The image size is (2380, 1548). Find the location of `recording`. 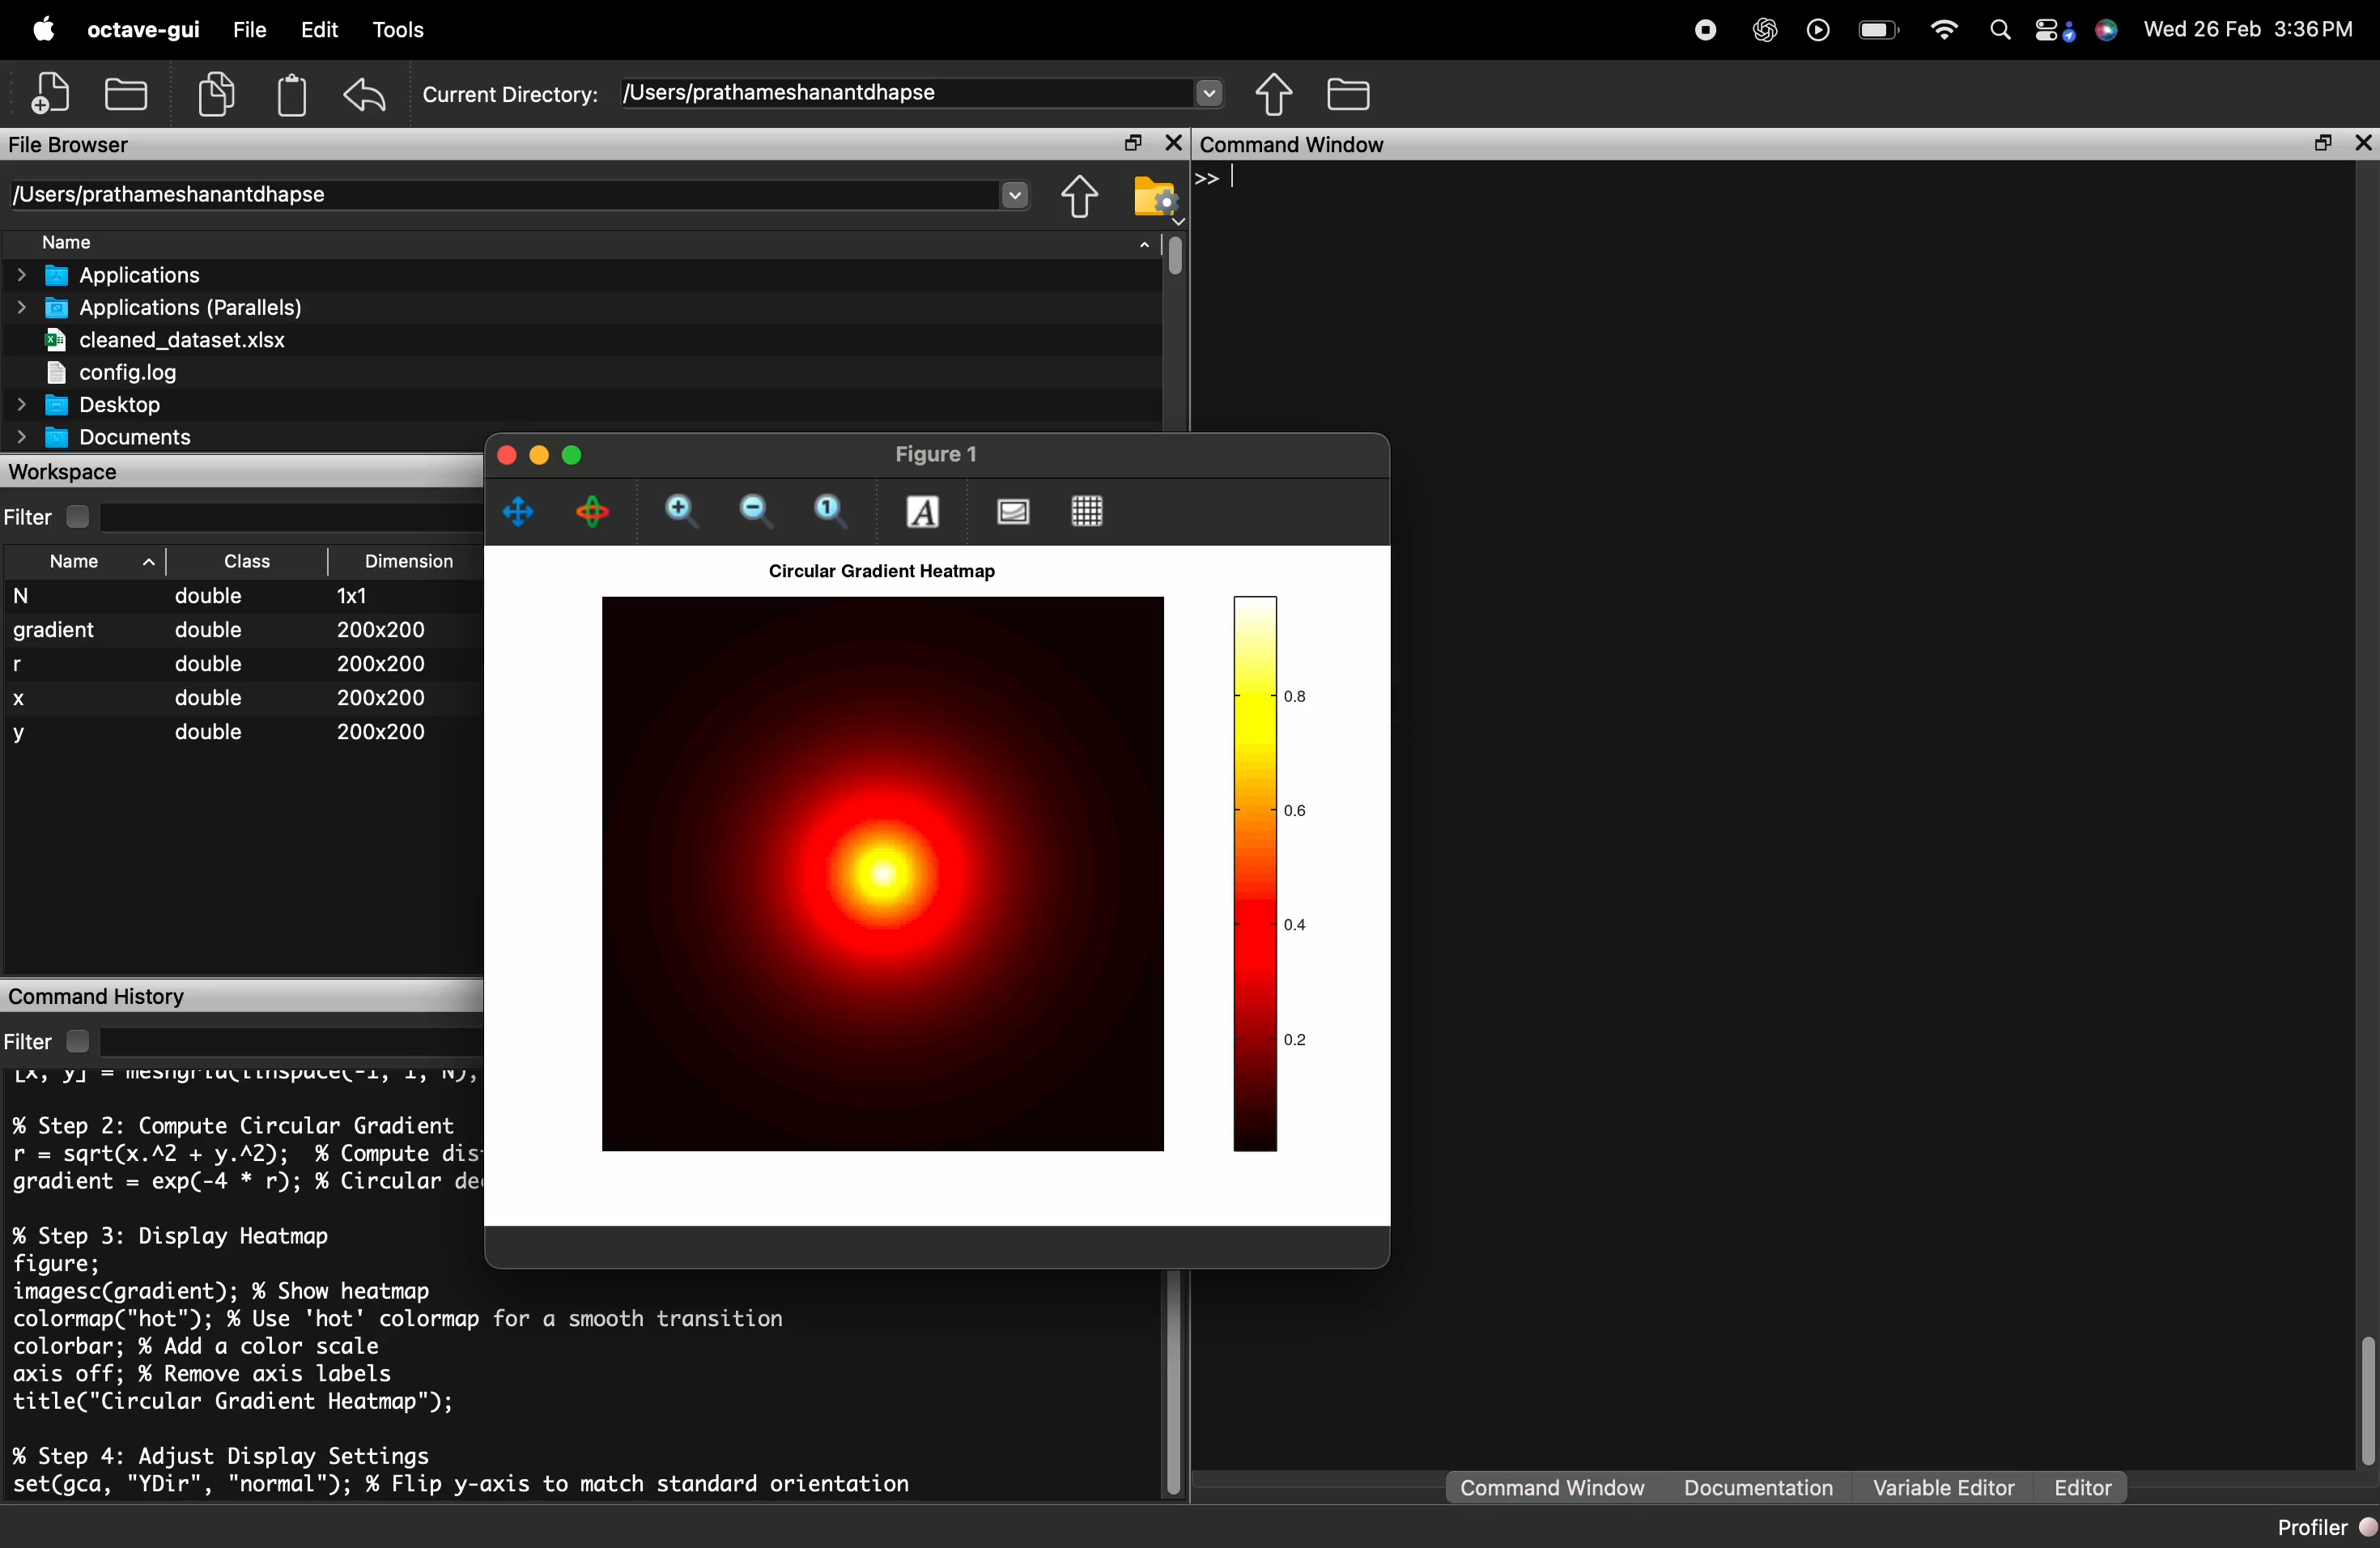

recording is located at coordinates (1710, 29).